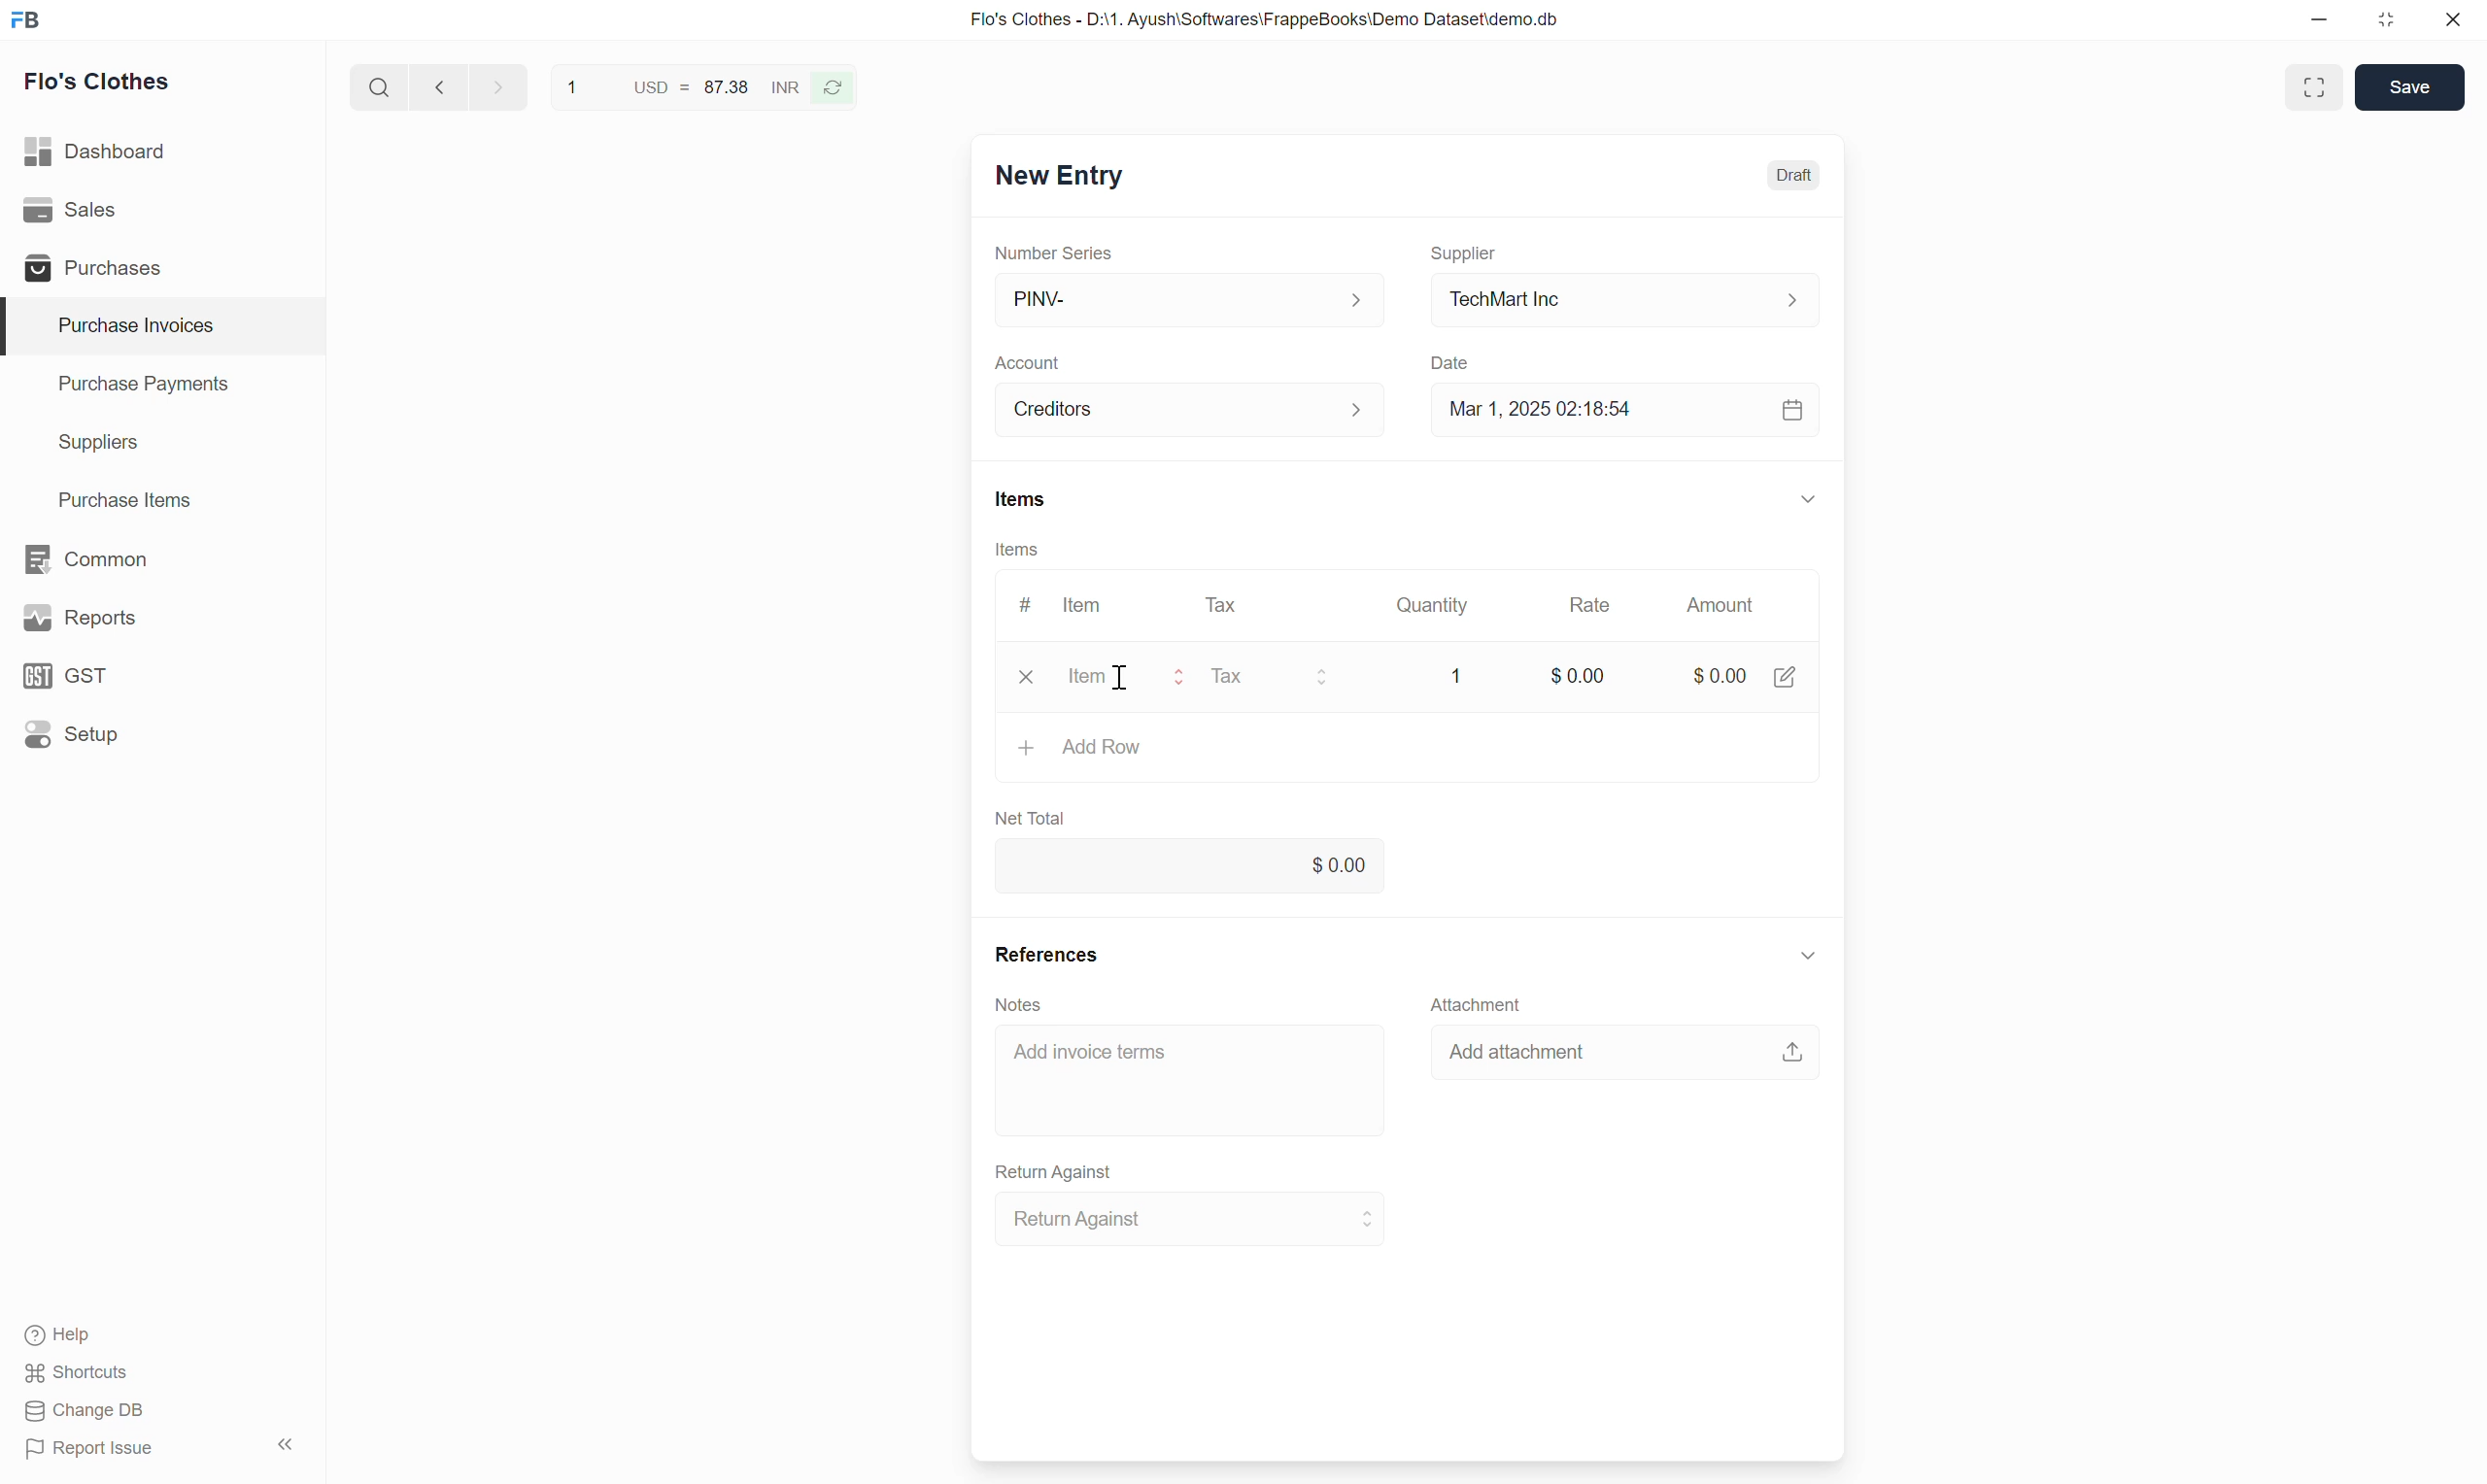 The image size is (2487, 1484). What do you see at coordinates (161, 267) in the screenshot?
I see `Purchases` at bounding box center [161, 267].